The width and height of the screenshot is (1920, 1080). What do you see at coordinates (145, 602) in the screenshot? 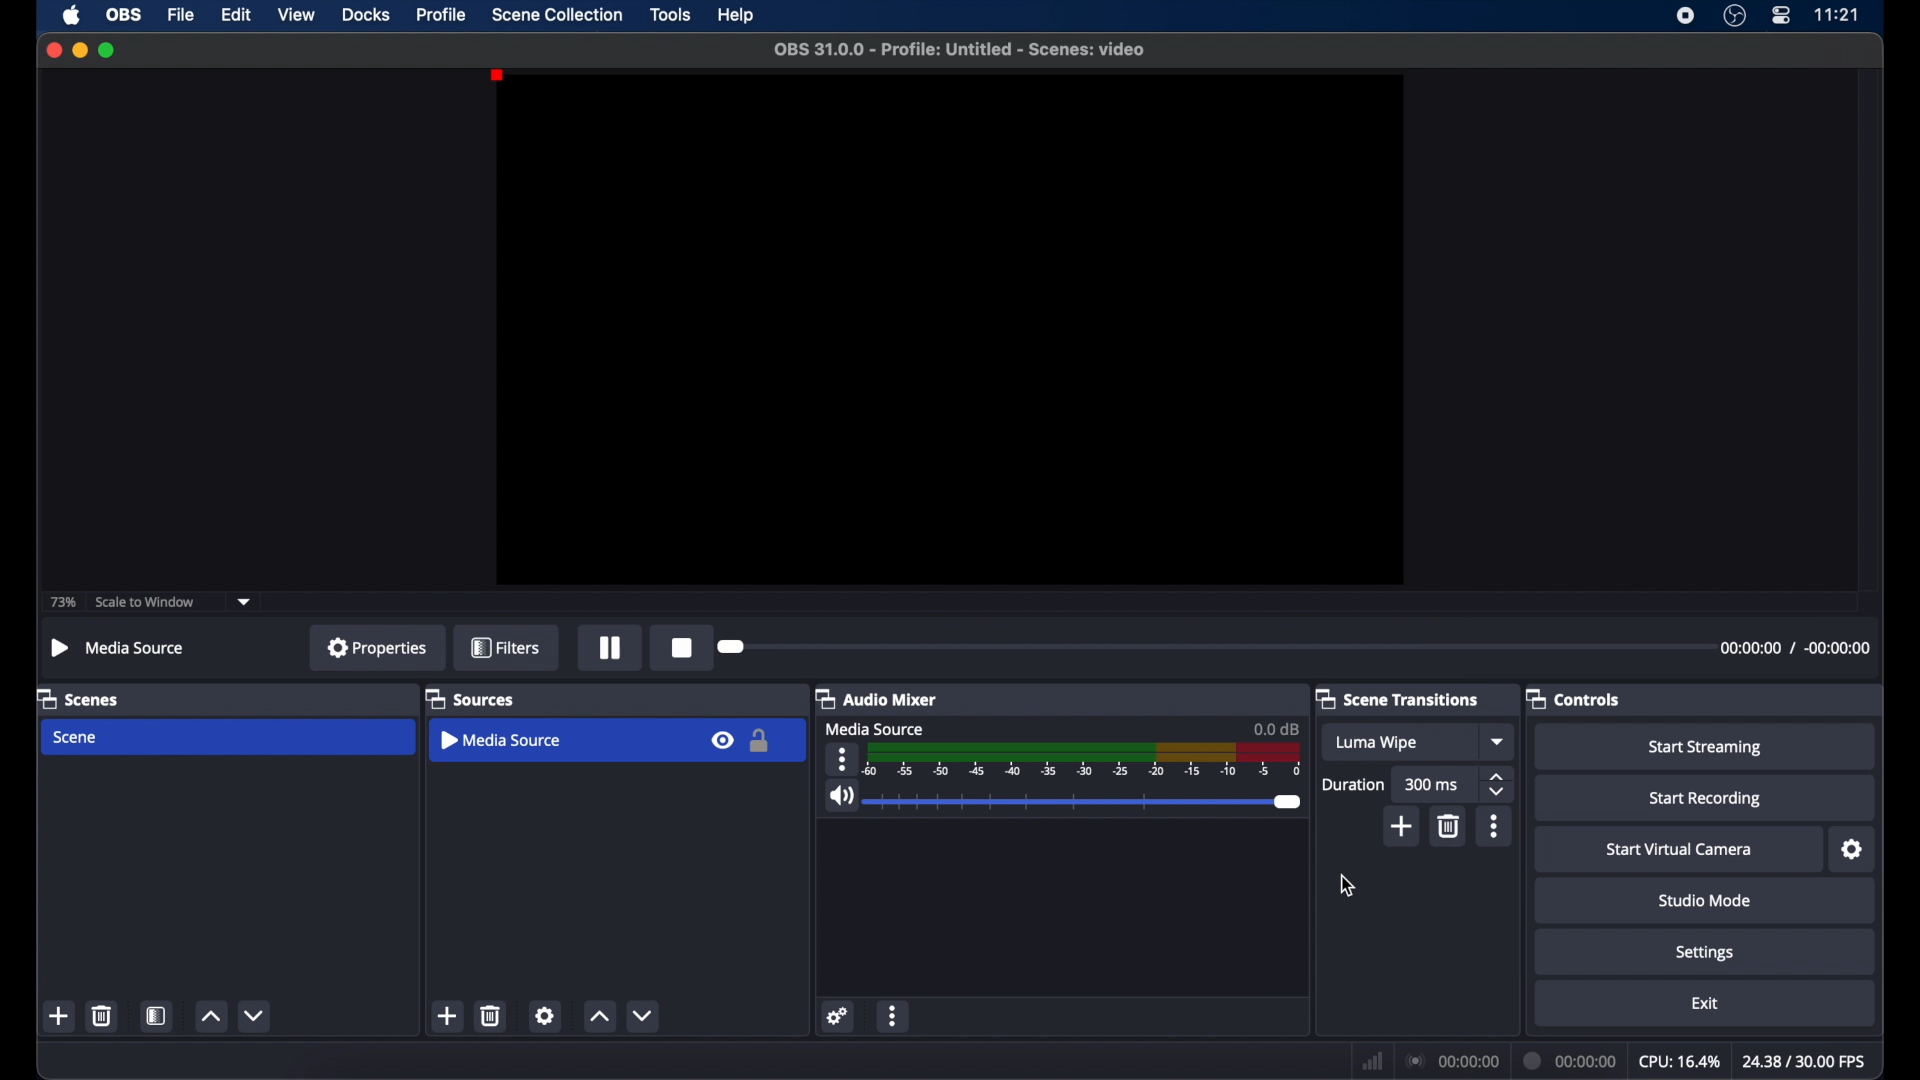
I see `scale to window` at bounding box center [145, 602].